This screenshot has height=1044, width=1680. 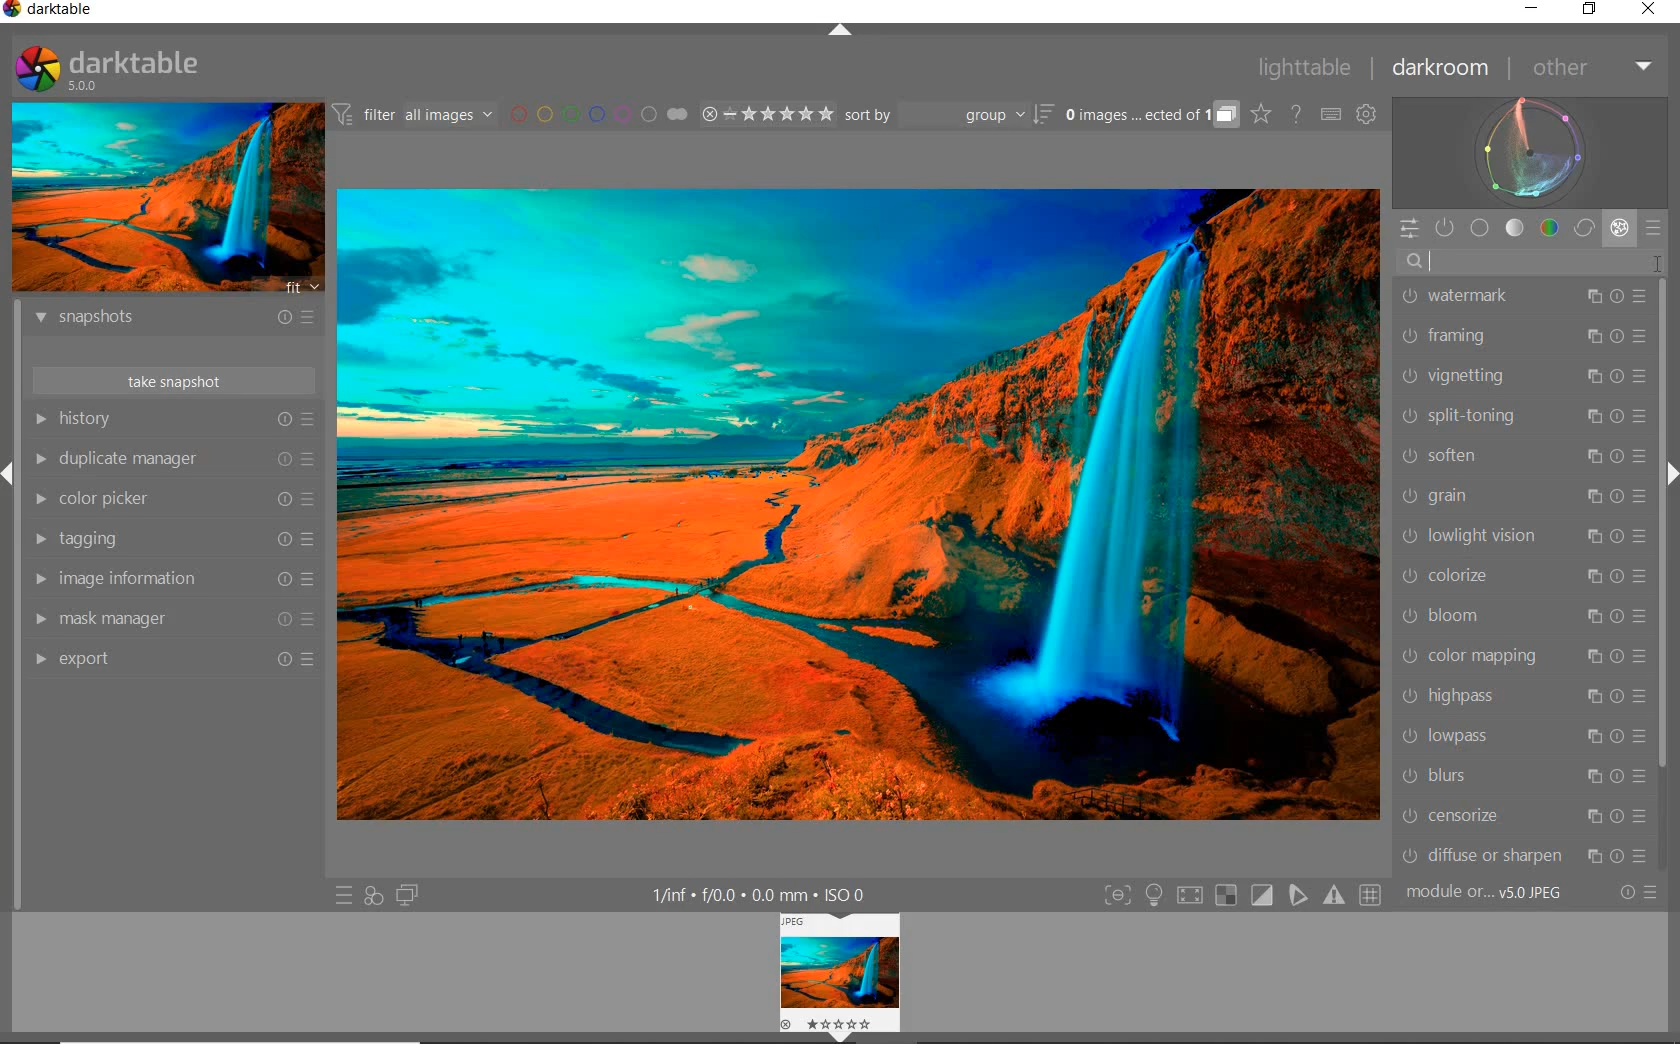 What do you see at coordinates (173, 539) in the screenshot?
I see `tagging` at bounding box center [173, 539].